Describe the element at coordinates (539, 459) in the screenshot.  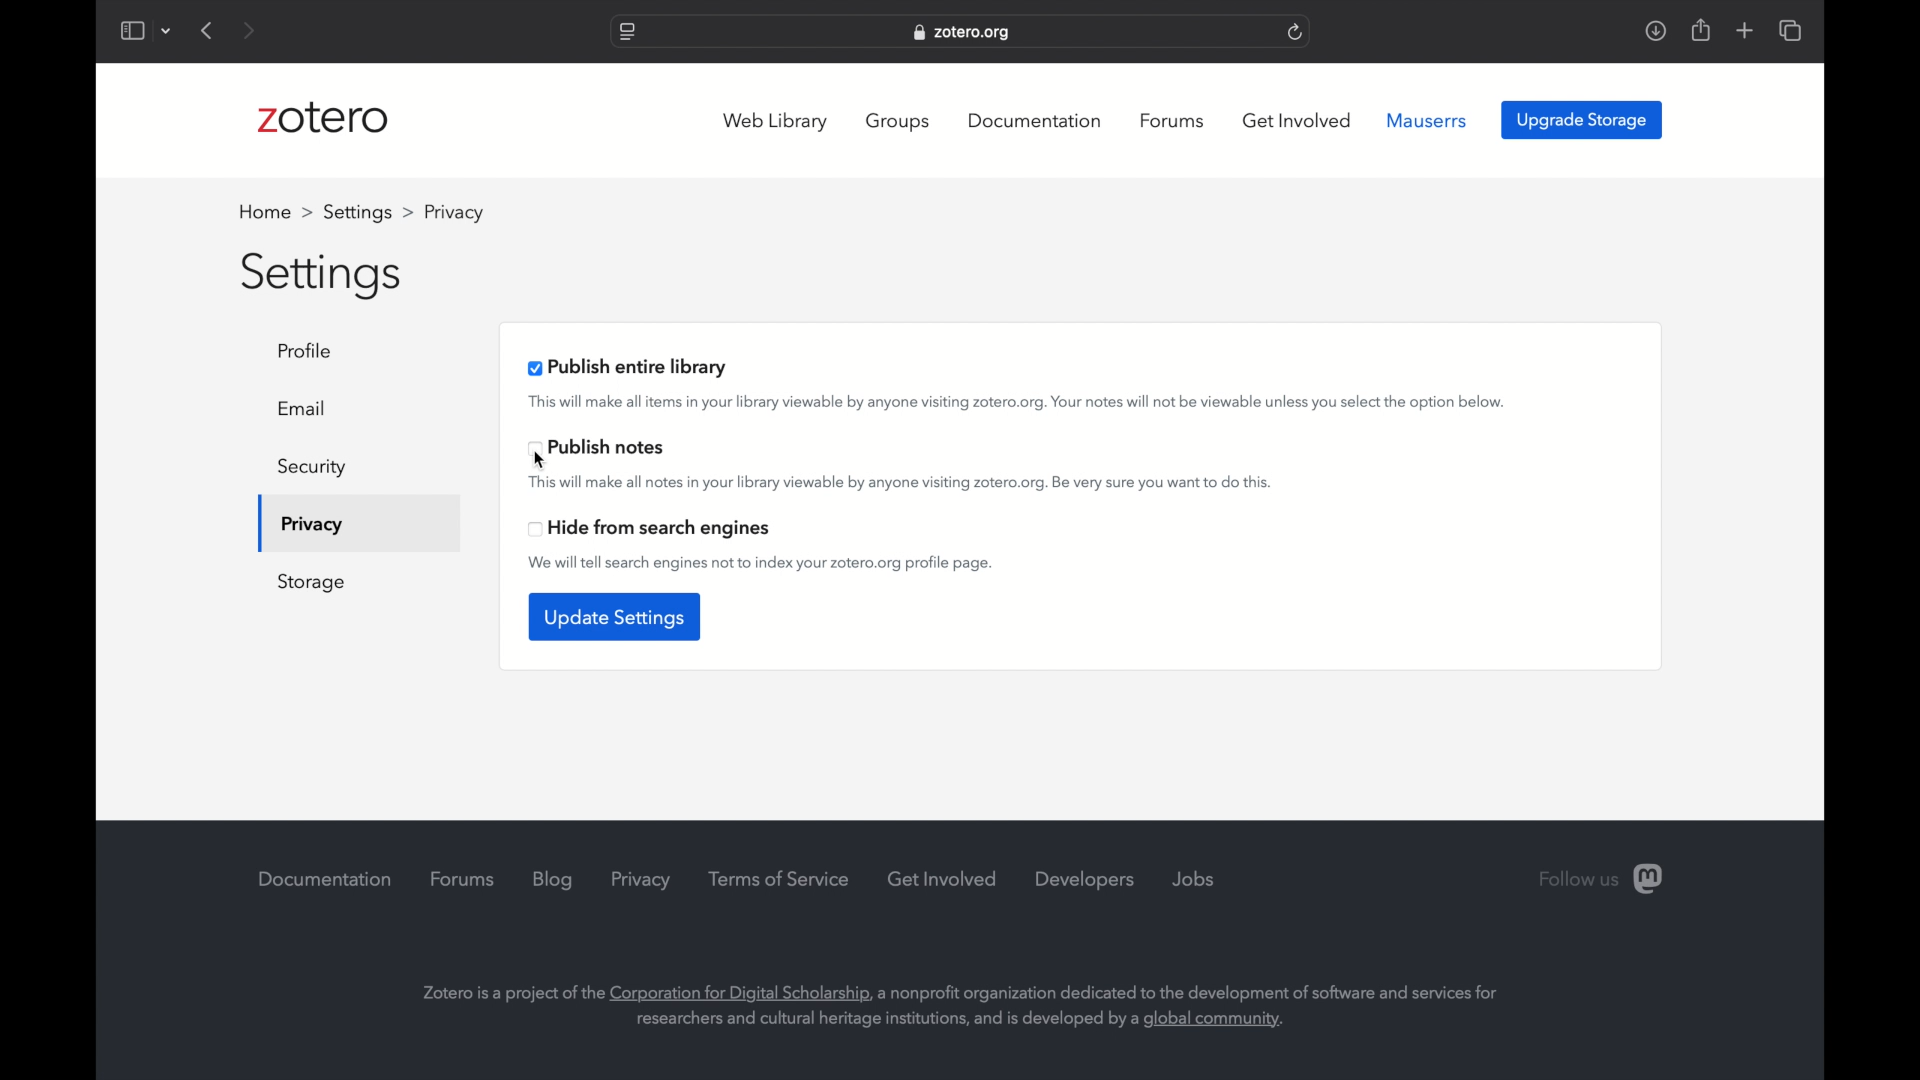
I see `cursor` at that location.